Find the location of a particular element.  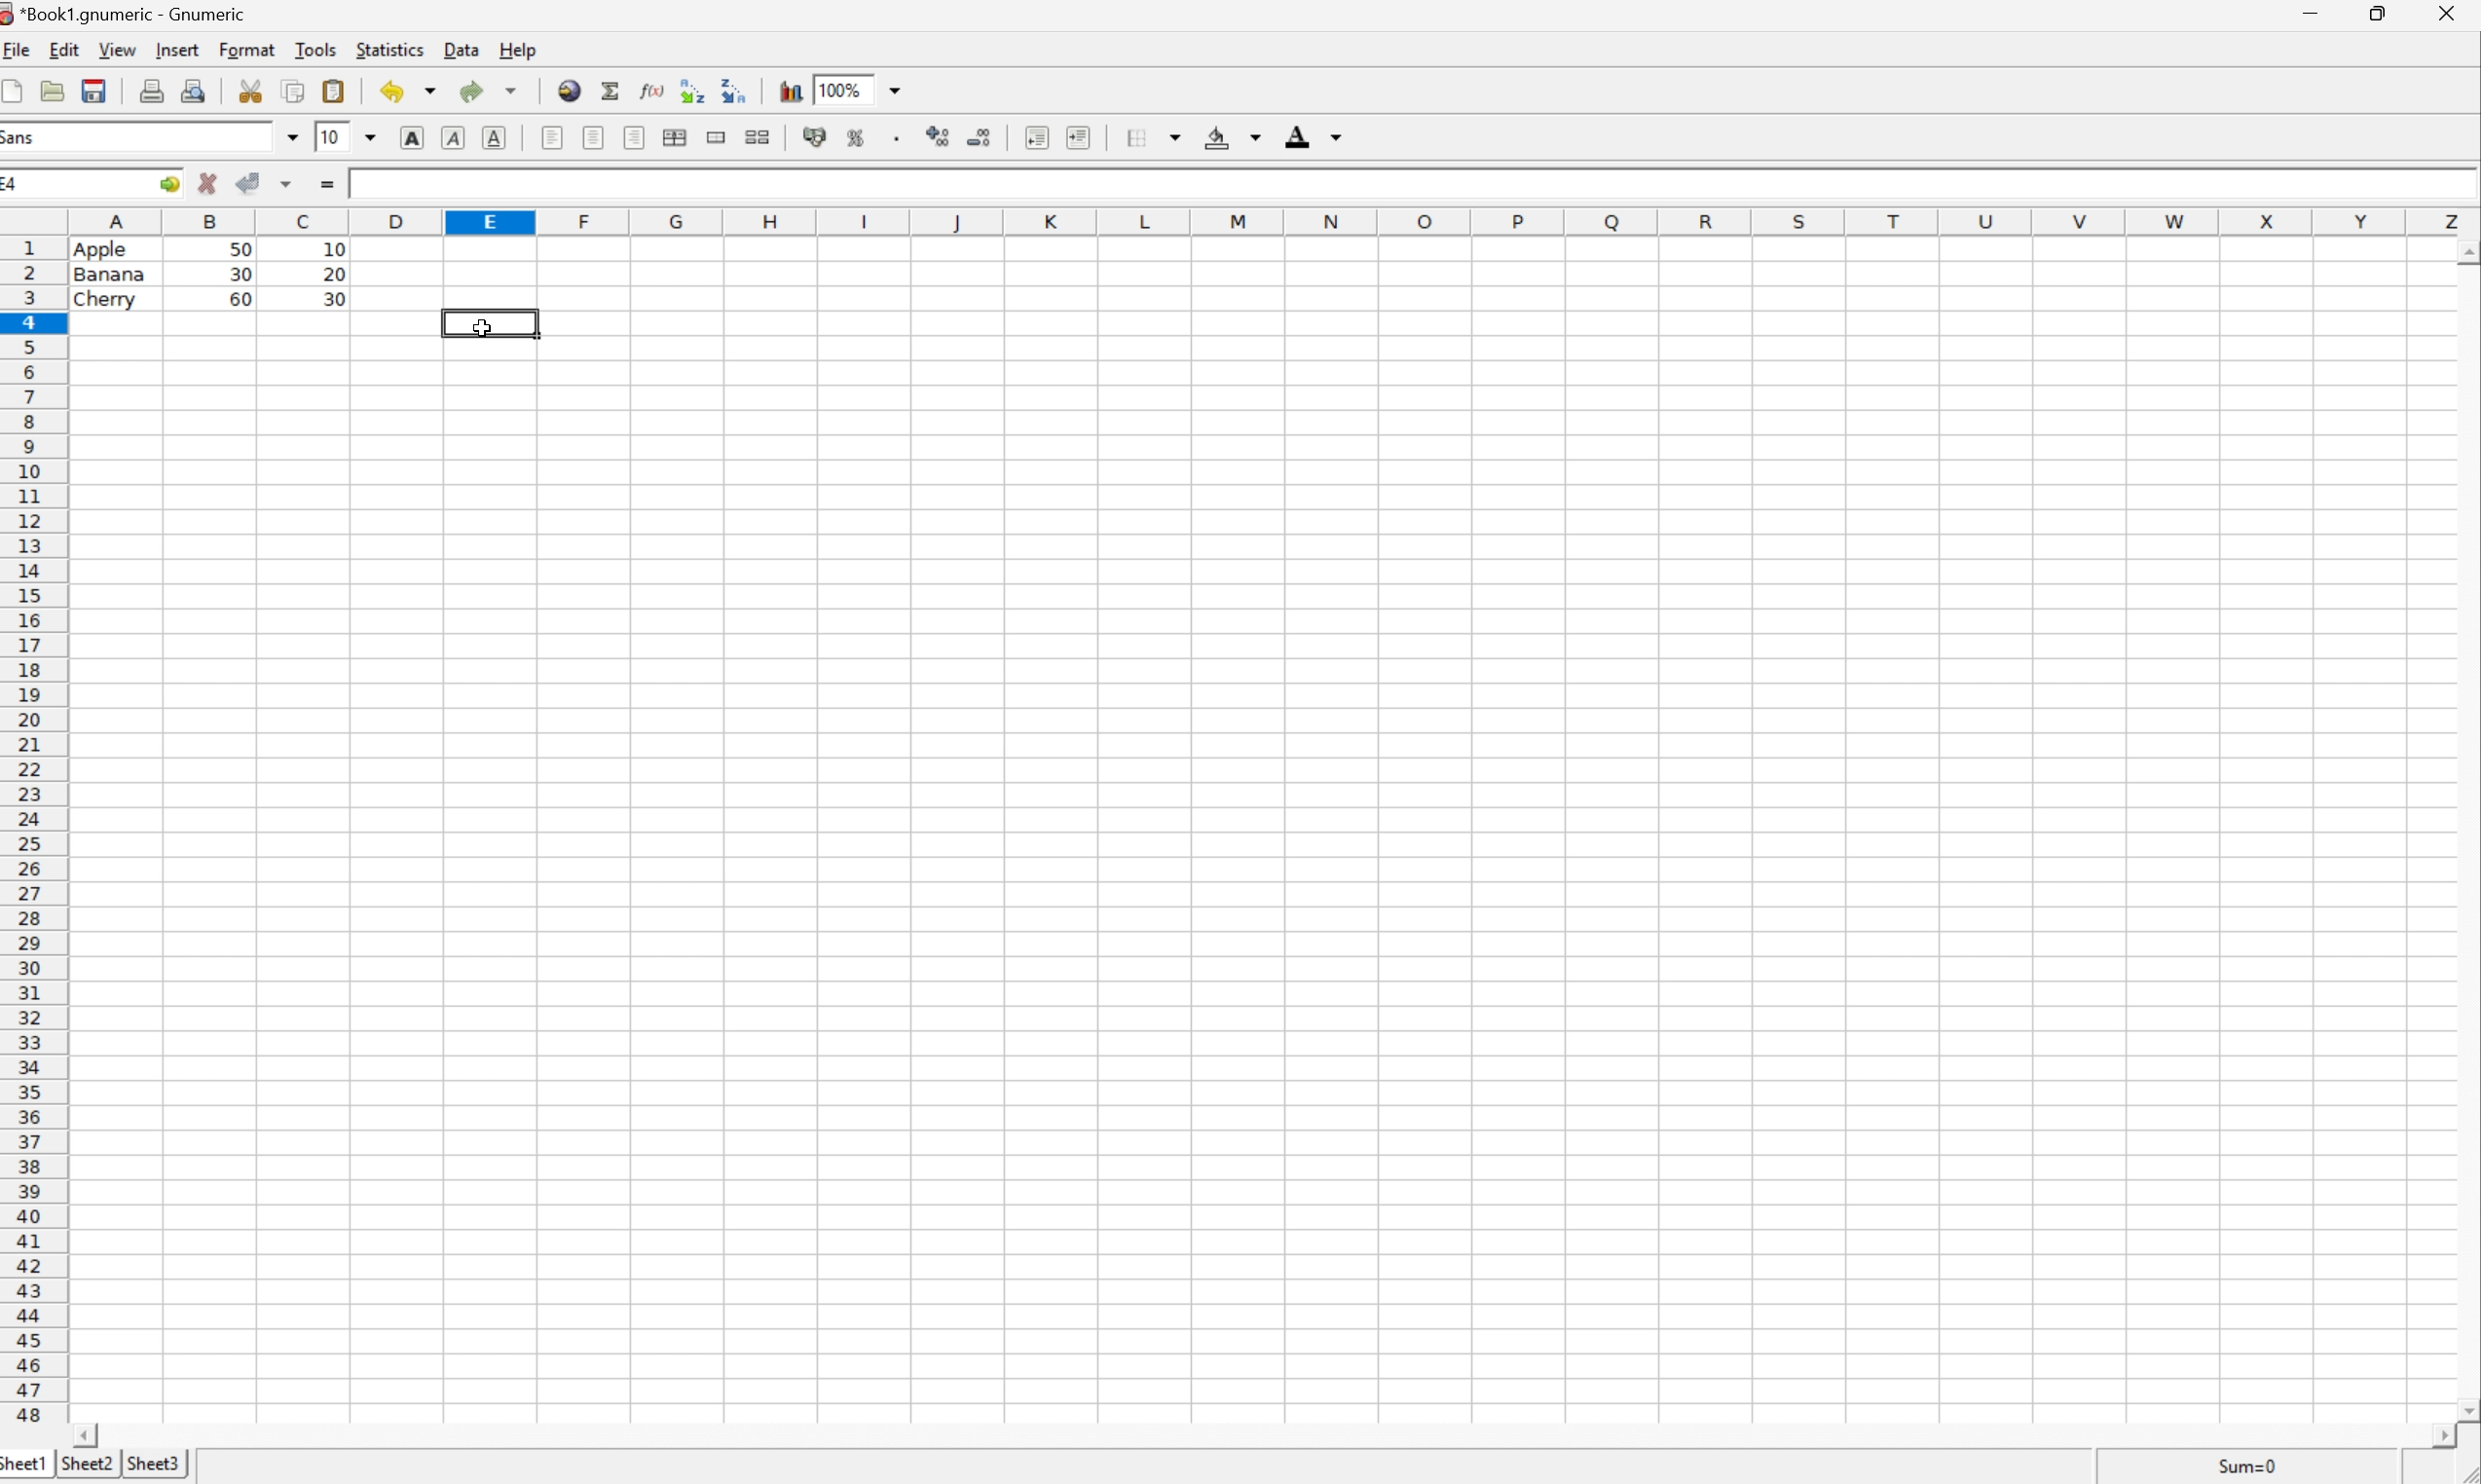

close is located at coordinates (2453, 15).